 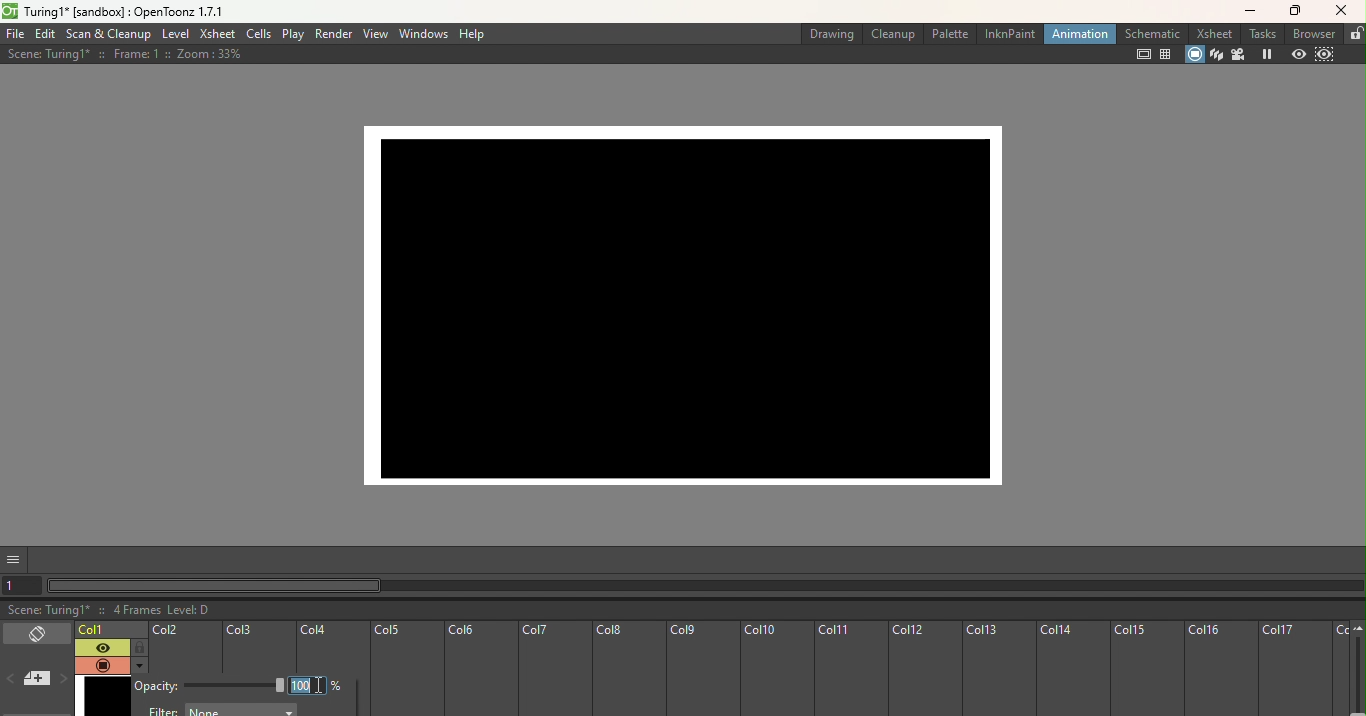 I want to click on Level, so click(x=175, y=34).